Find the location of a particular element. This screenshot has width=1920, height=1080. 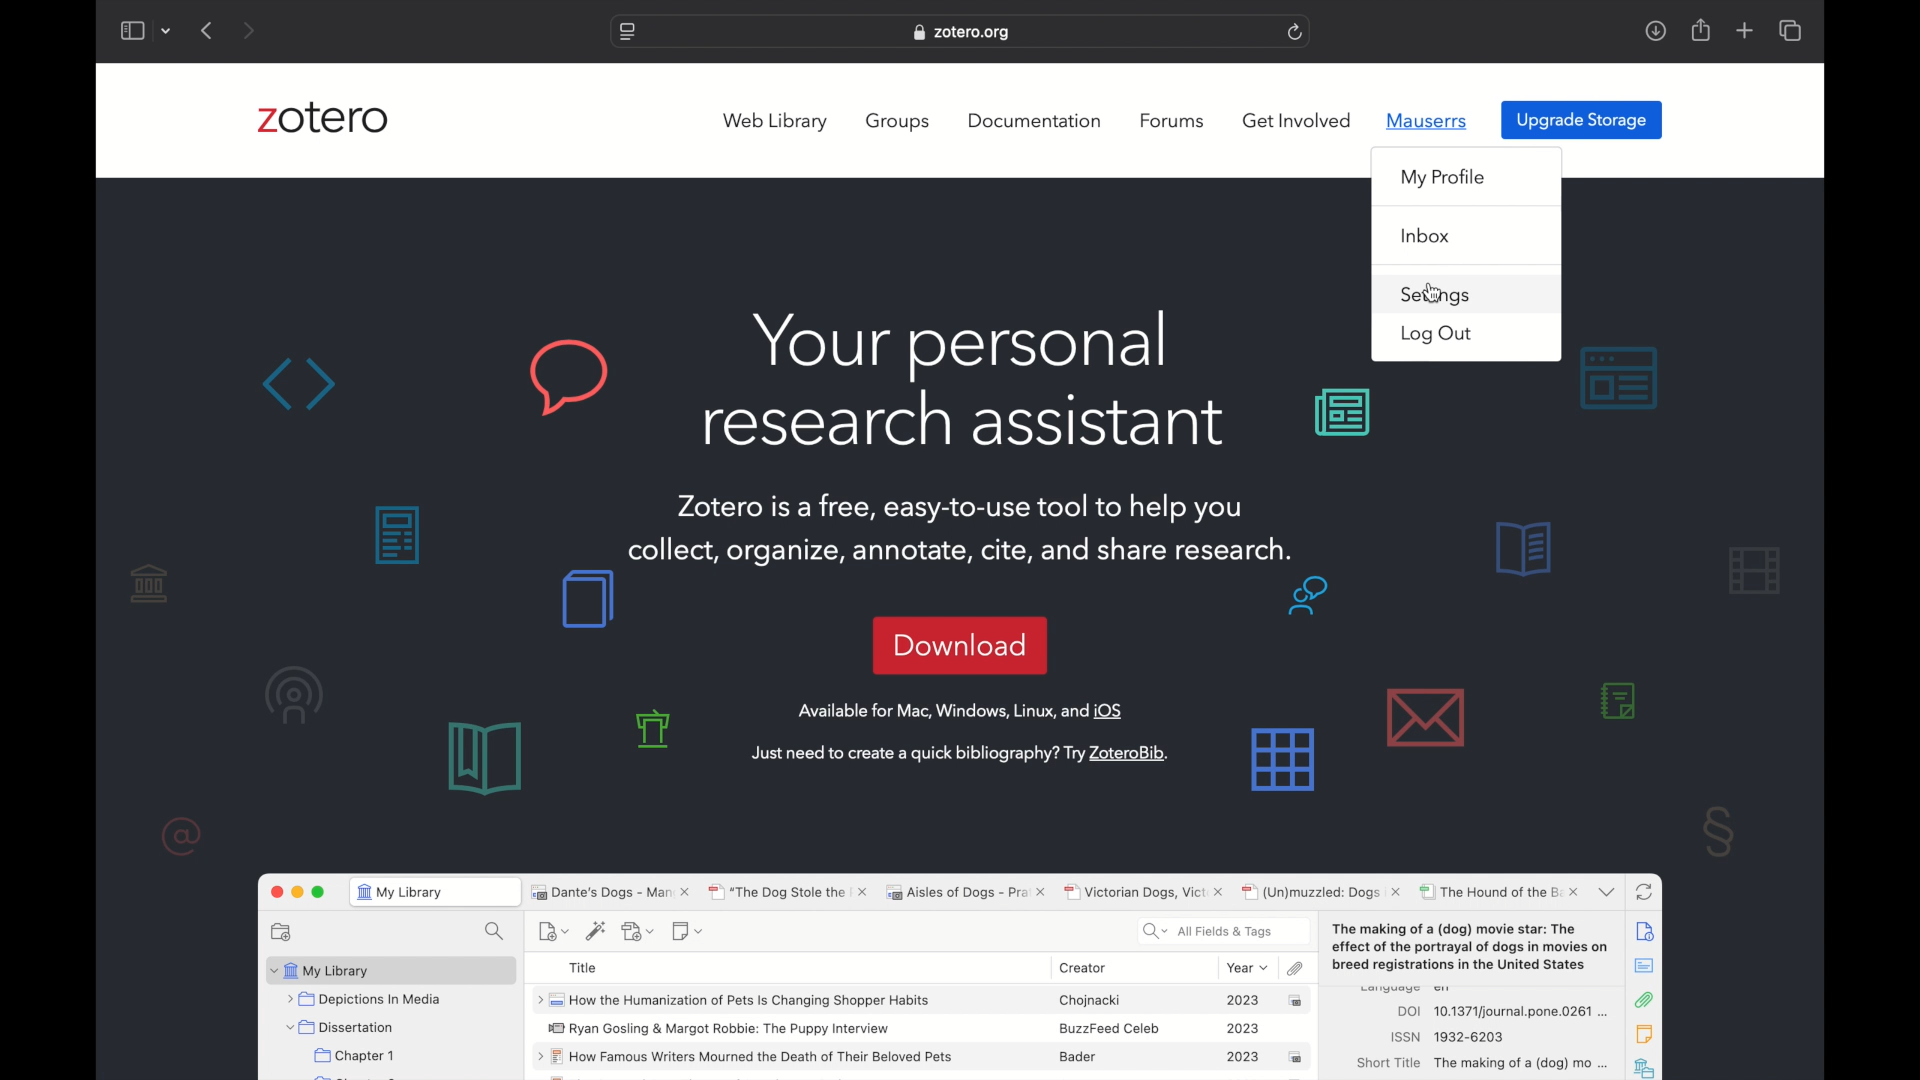

add is located at coordinates (1746, 30).